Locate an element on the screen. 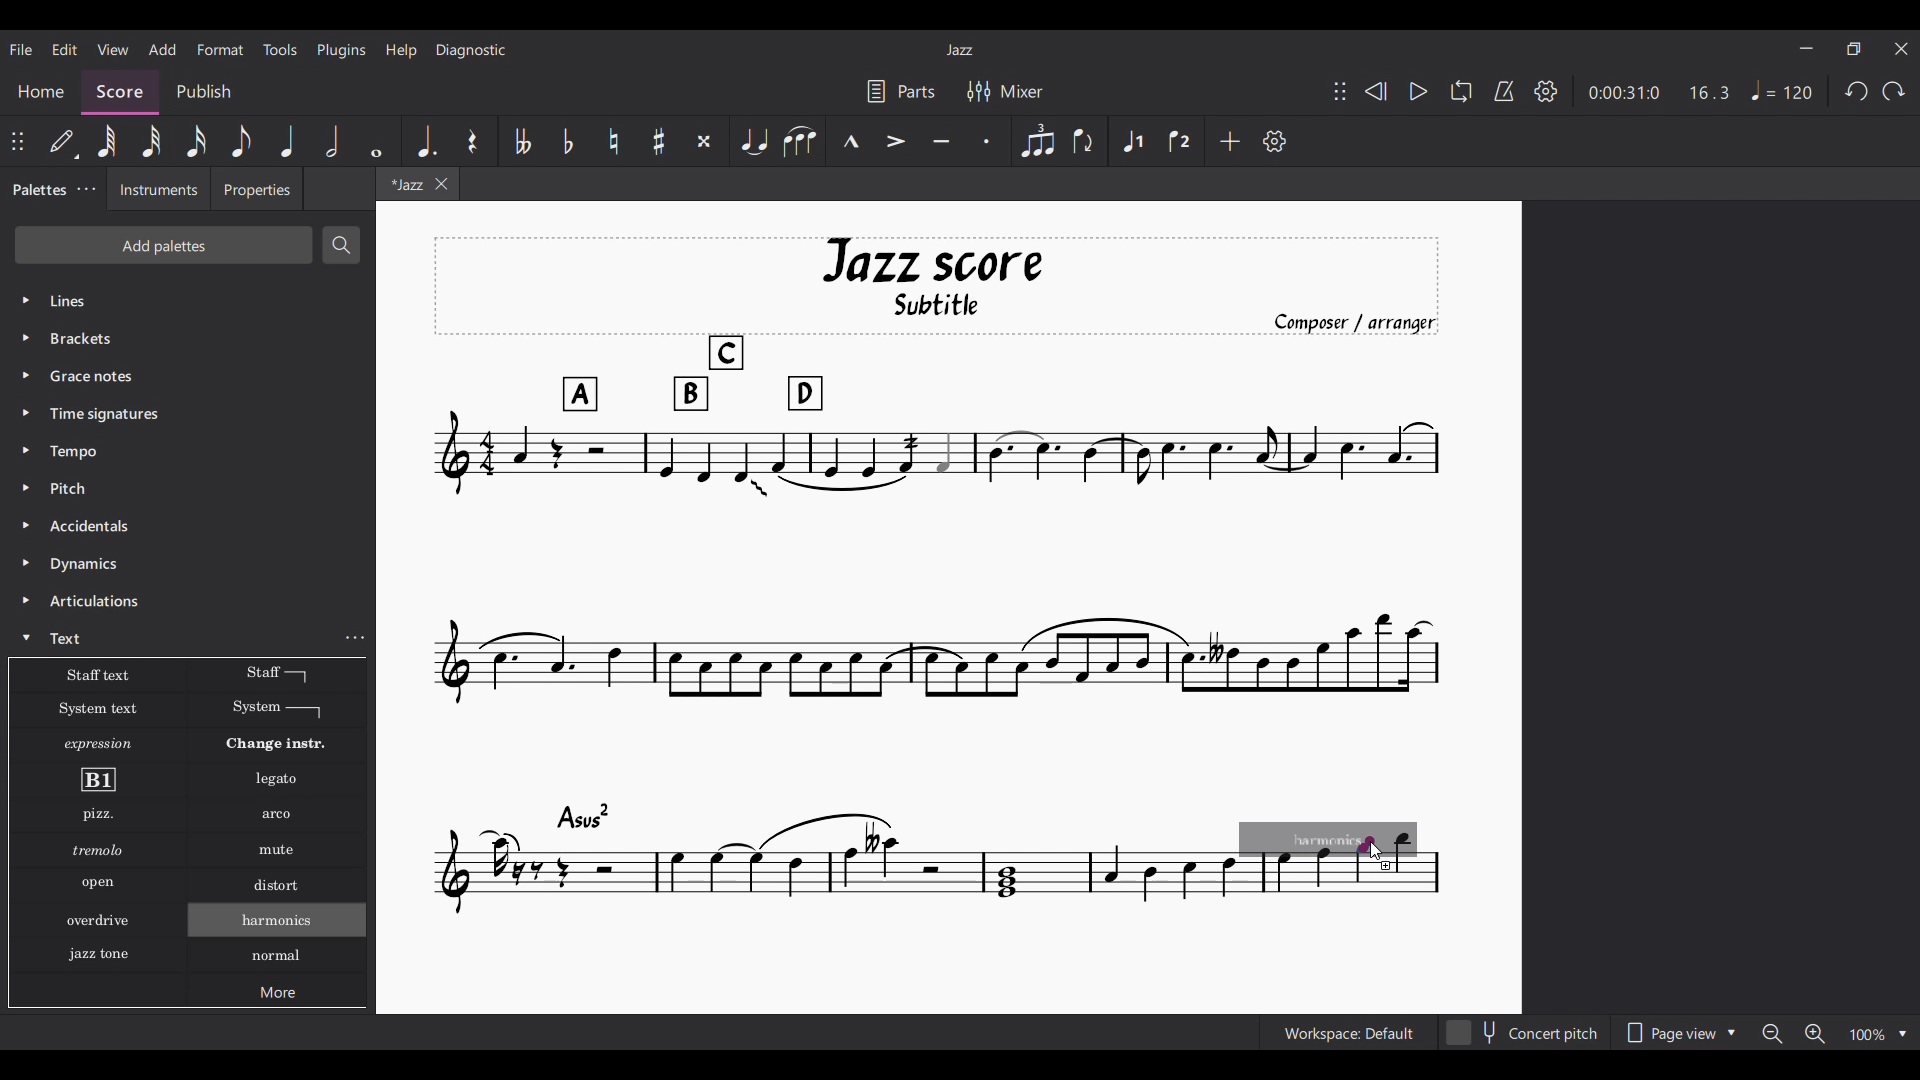  Expression is located at coordinates (102, 744).